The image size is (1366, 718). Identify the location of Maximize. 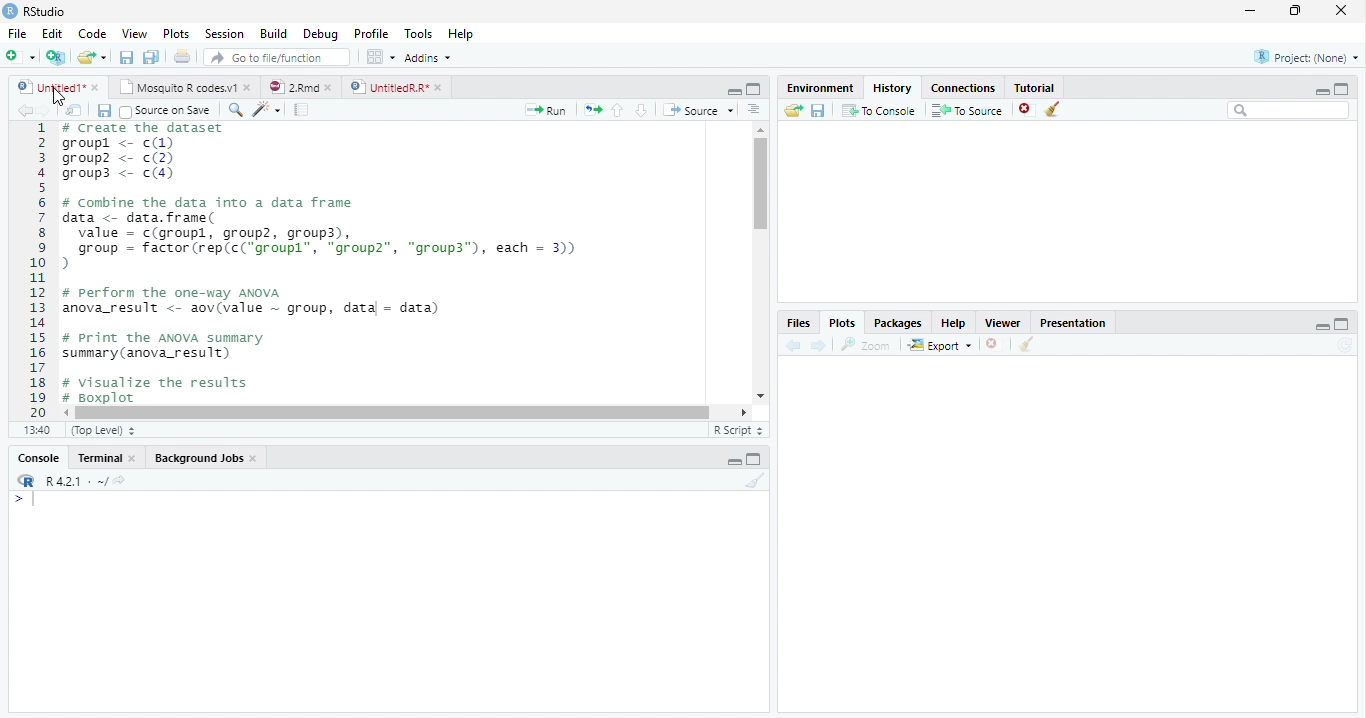
(755, 461).